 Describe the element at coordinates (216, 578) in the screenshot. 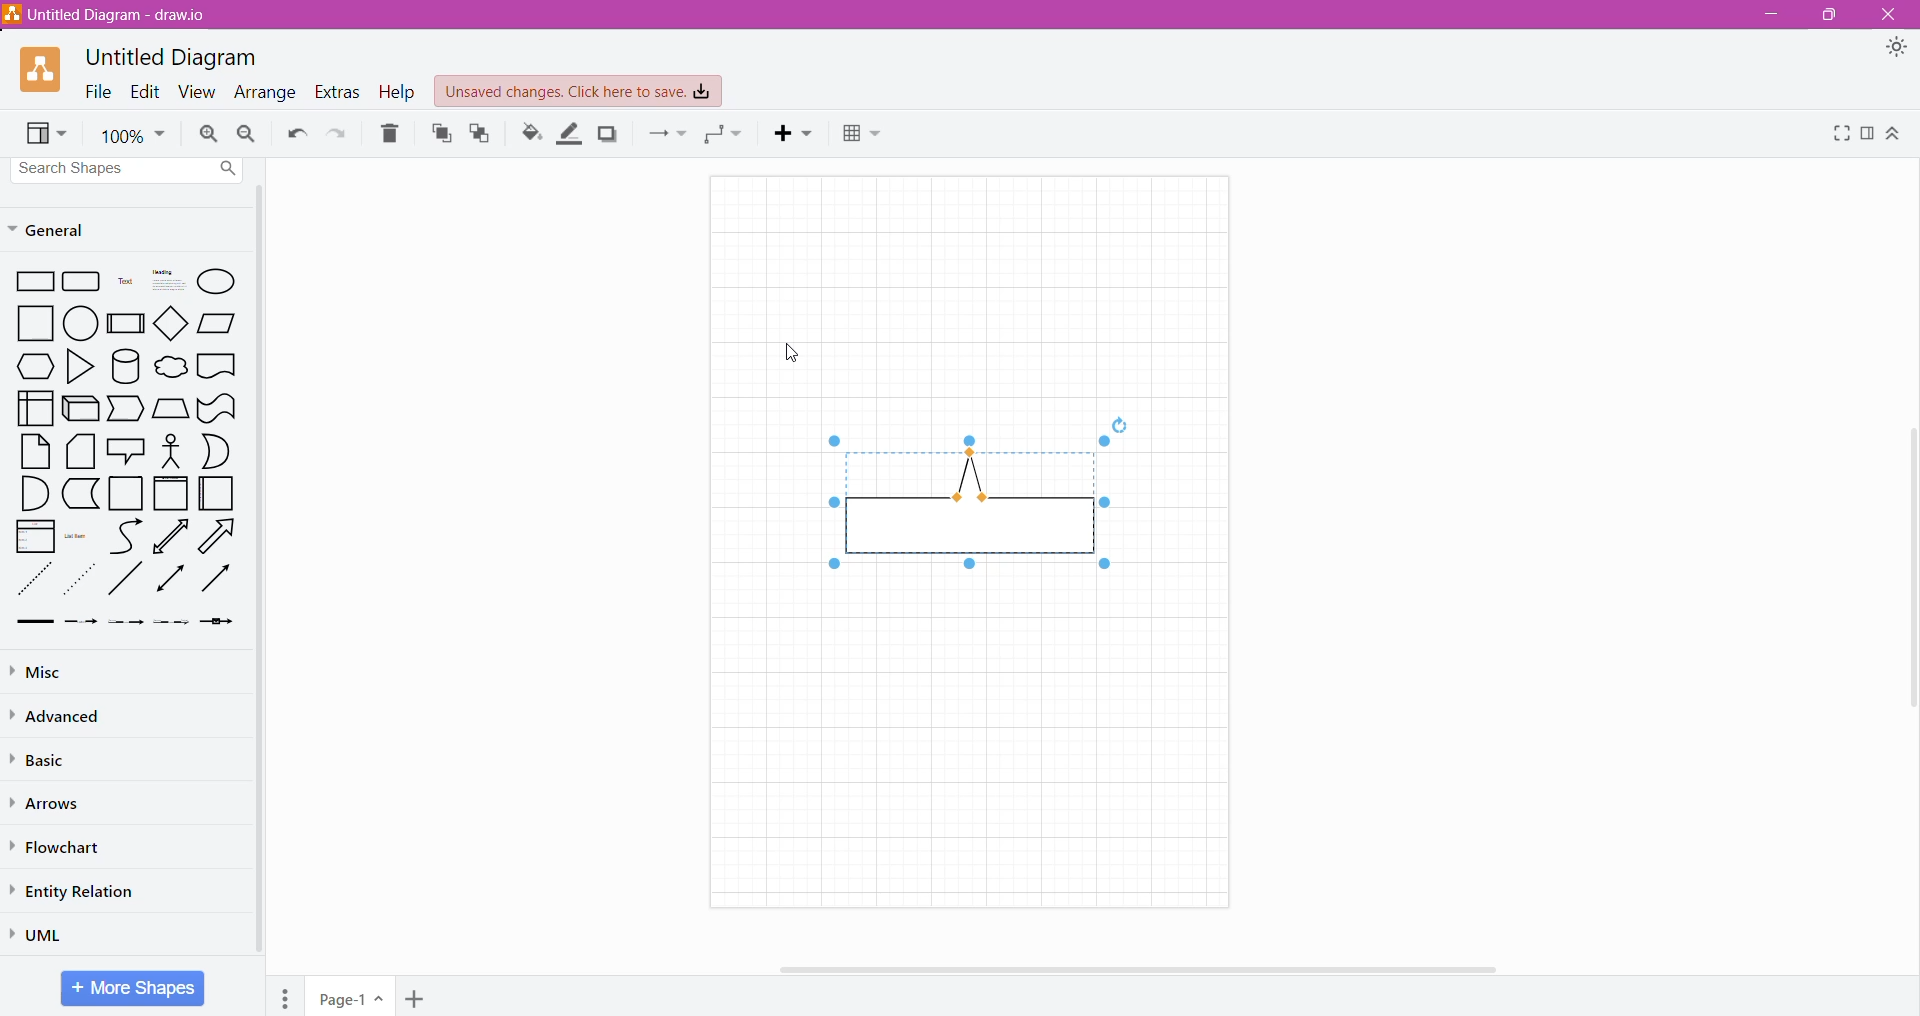

I see `Rightward Thick Arrow` at that location.